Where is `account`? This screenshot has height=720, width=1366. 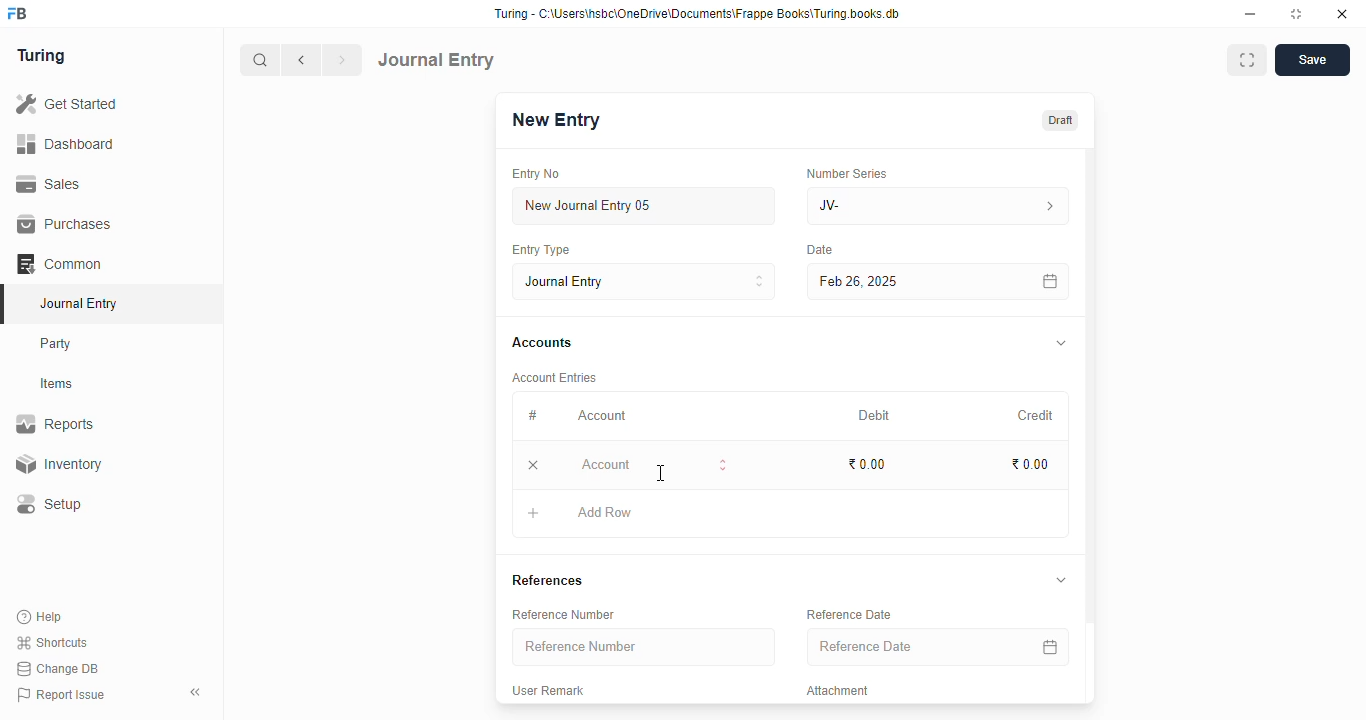
account is located at coordinates (654, 465).